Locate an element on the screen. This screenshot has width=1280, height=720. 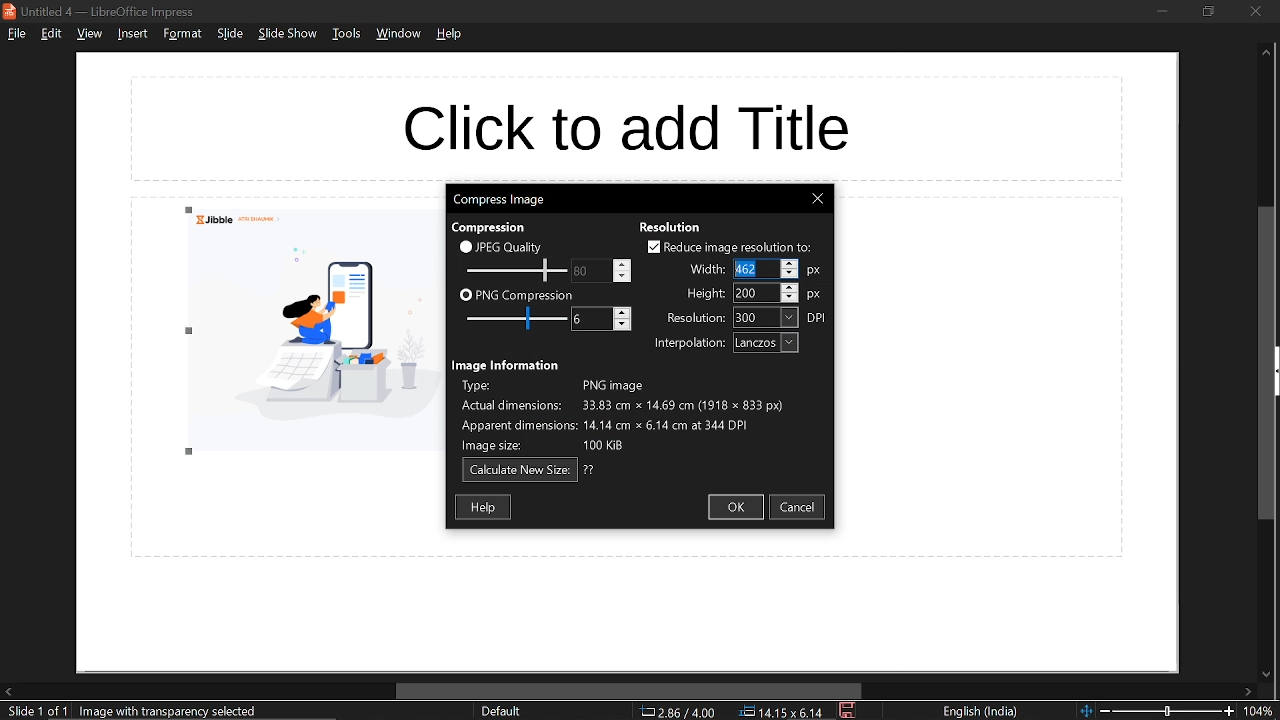
image with transparency selected is located at coordinates (174, 711).